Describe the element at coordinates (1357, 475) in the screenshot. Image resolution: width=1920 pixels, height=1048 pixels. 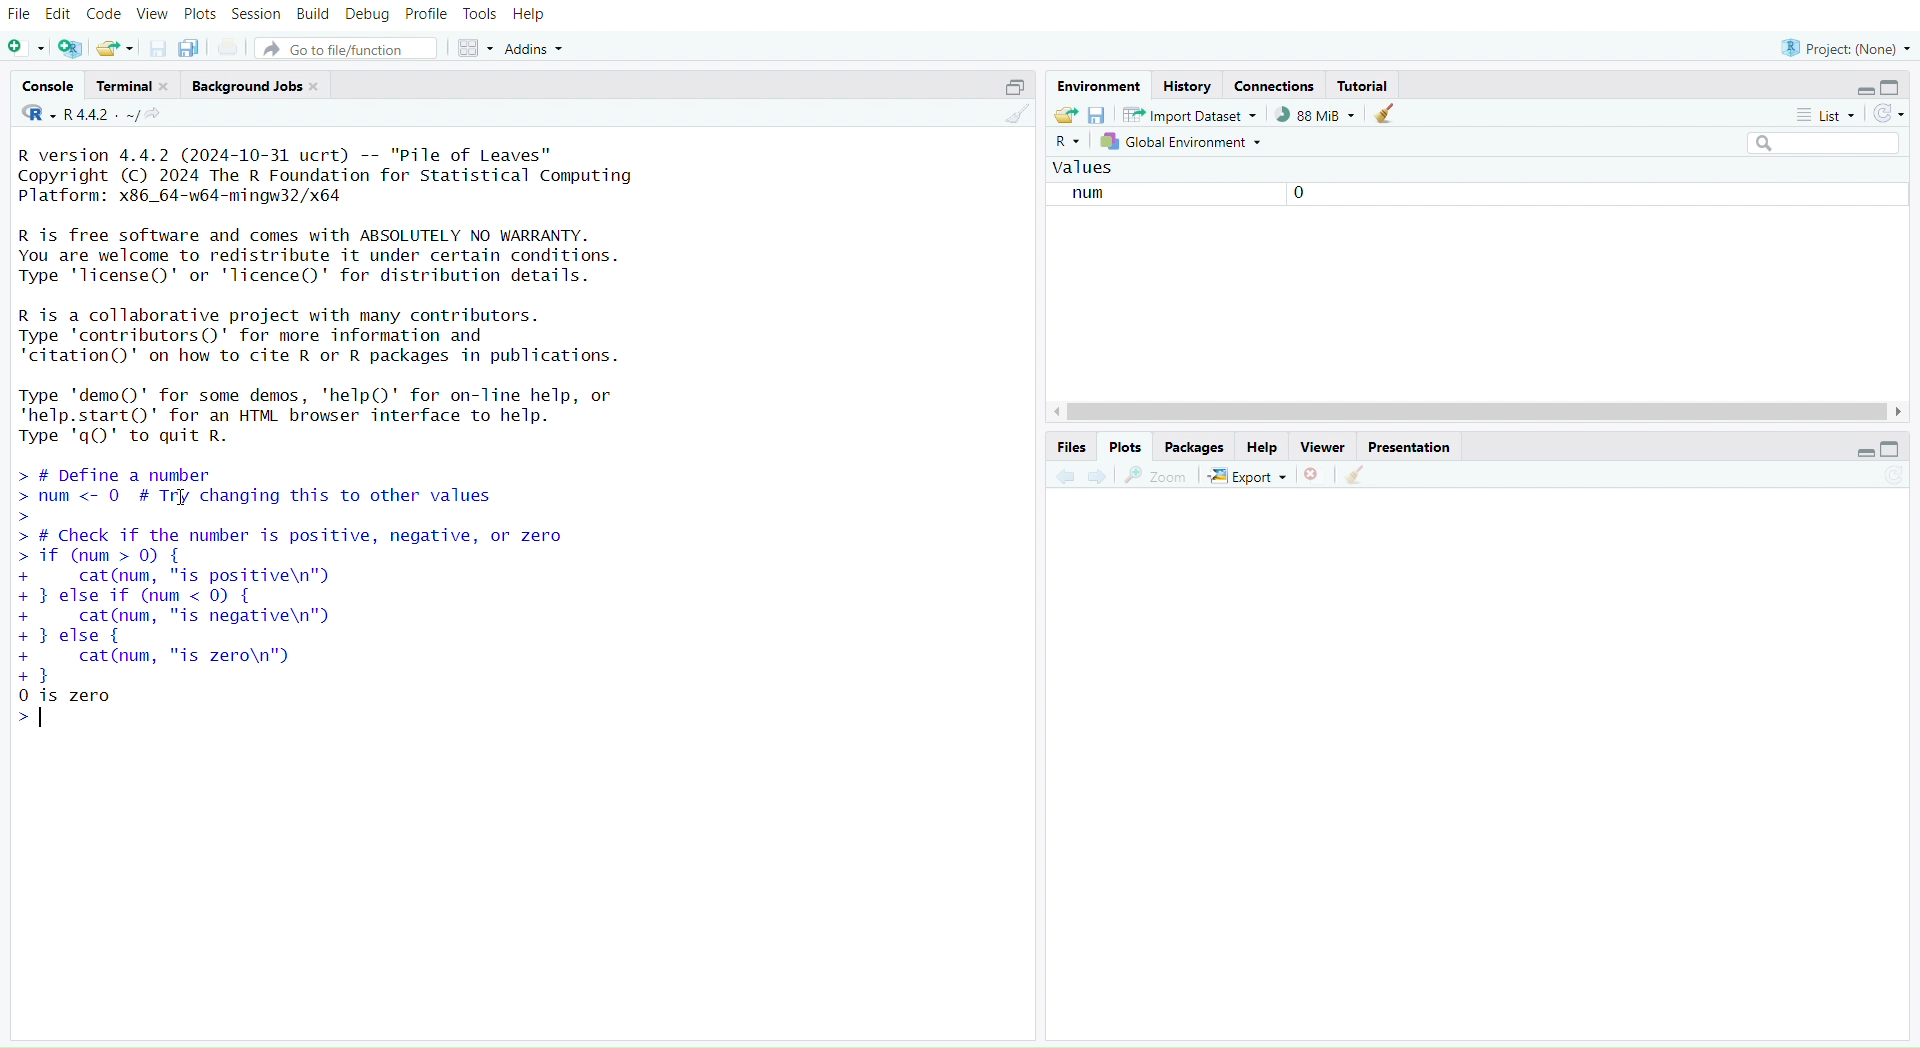
I see `clear all plot` at that location.